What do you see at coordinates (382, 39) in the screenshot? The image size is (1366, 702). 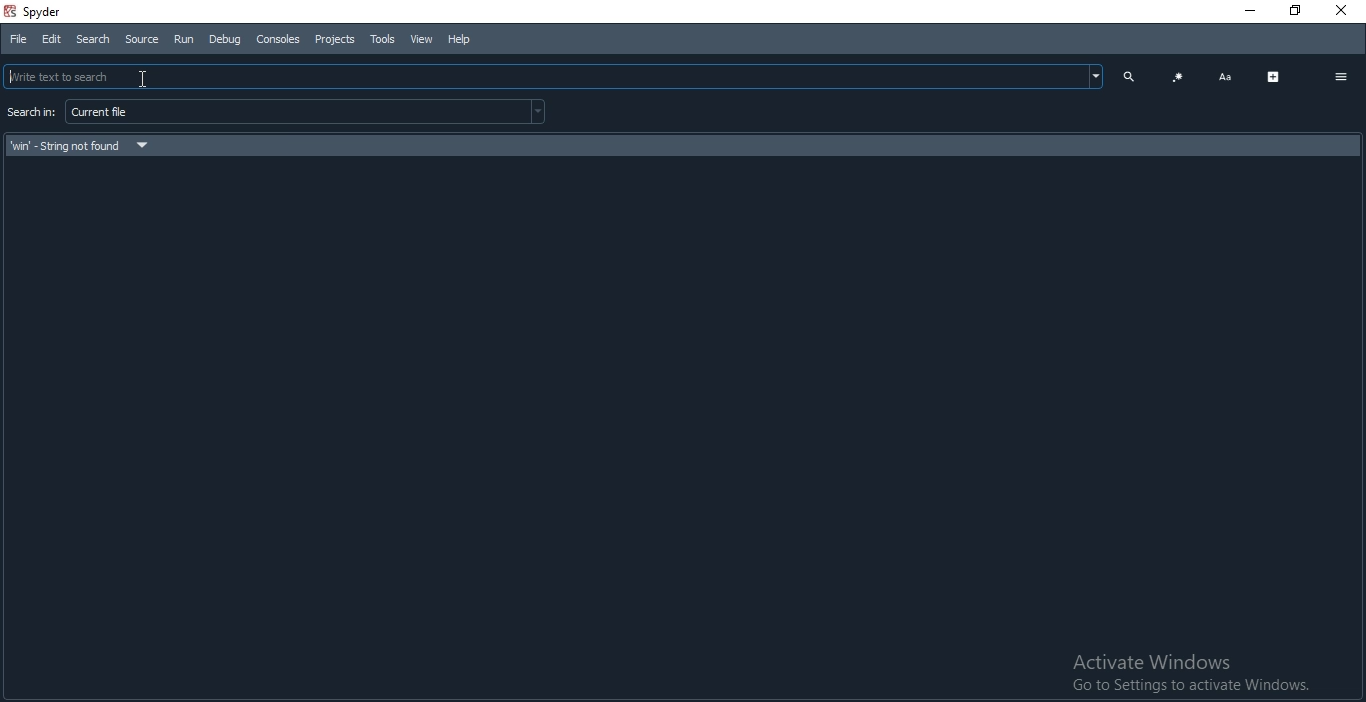 I see `tools` at bounding box center [382, 39].